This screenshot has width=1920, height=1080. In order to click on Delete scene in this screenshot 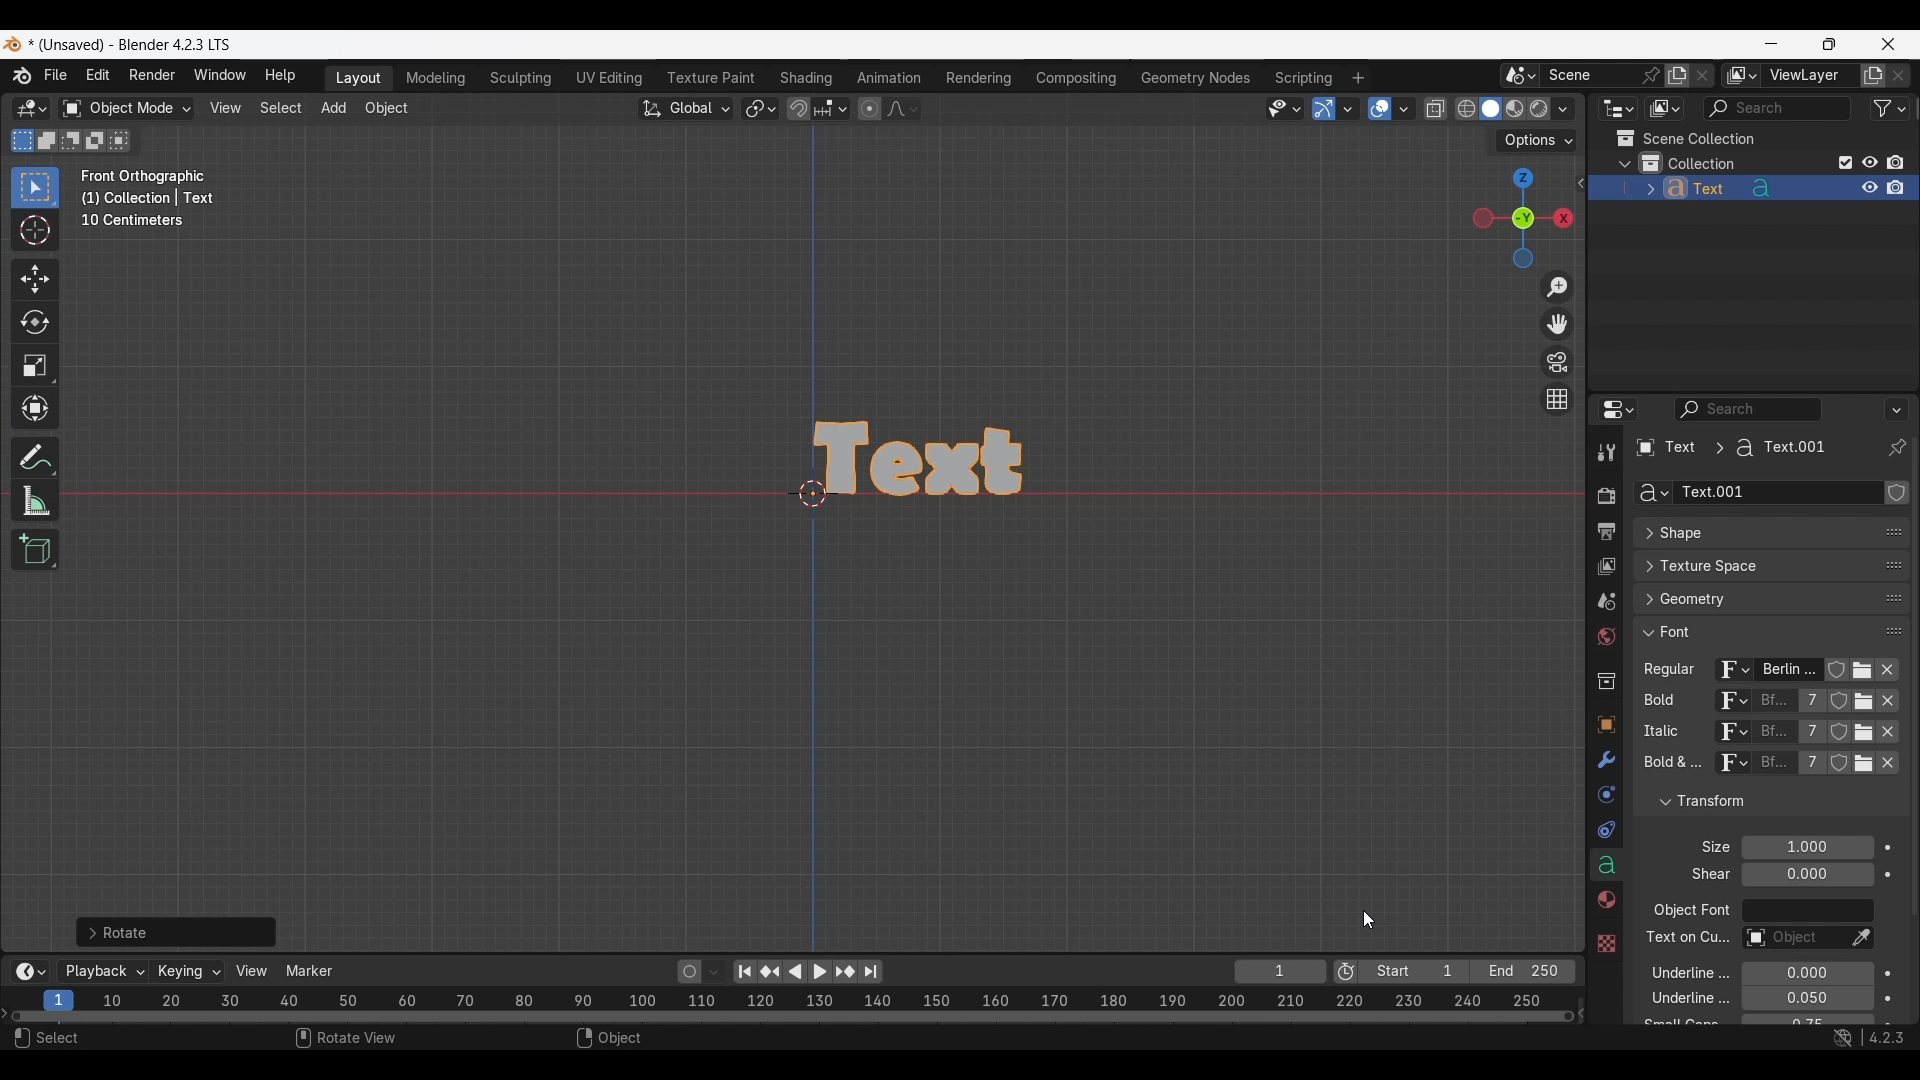, I will do `click(1702, 76)`.